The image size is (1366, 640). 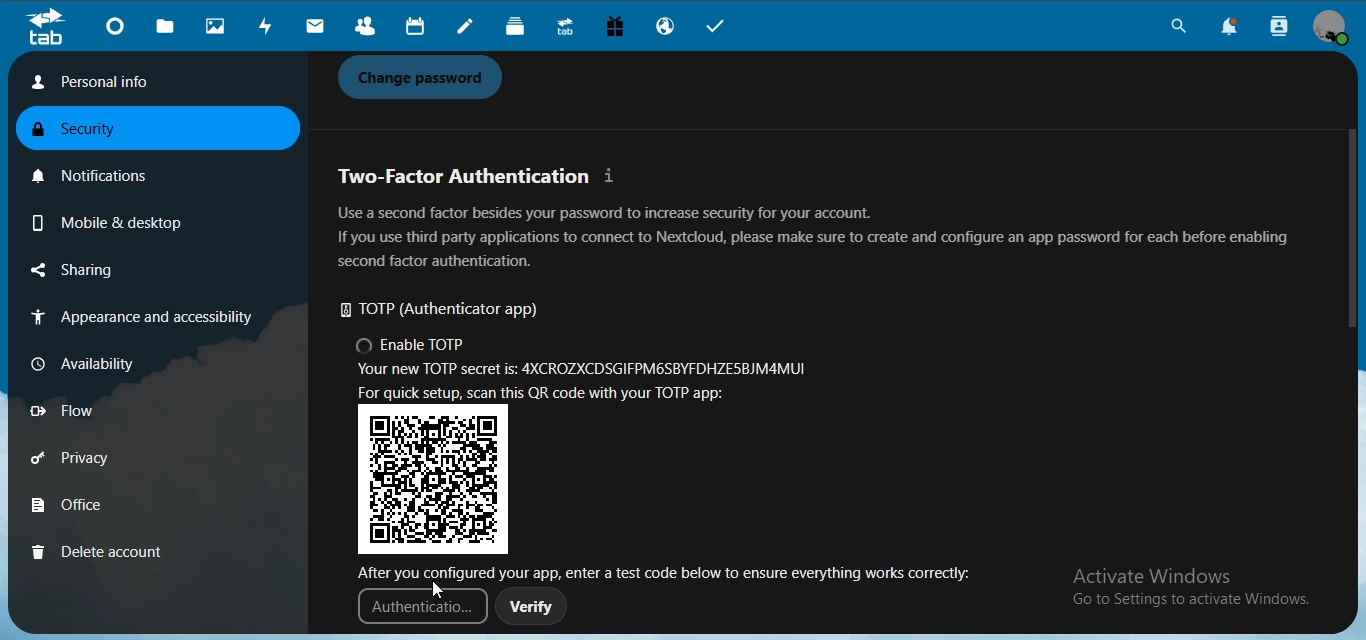 I want to click on photos, so click(x=218, y=27).